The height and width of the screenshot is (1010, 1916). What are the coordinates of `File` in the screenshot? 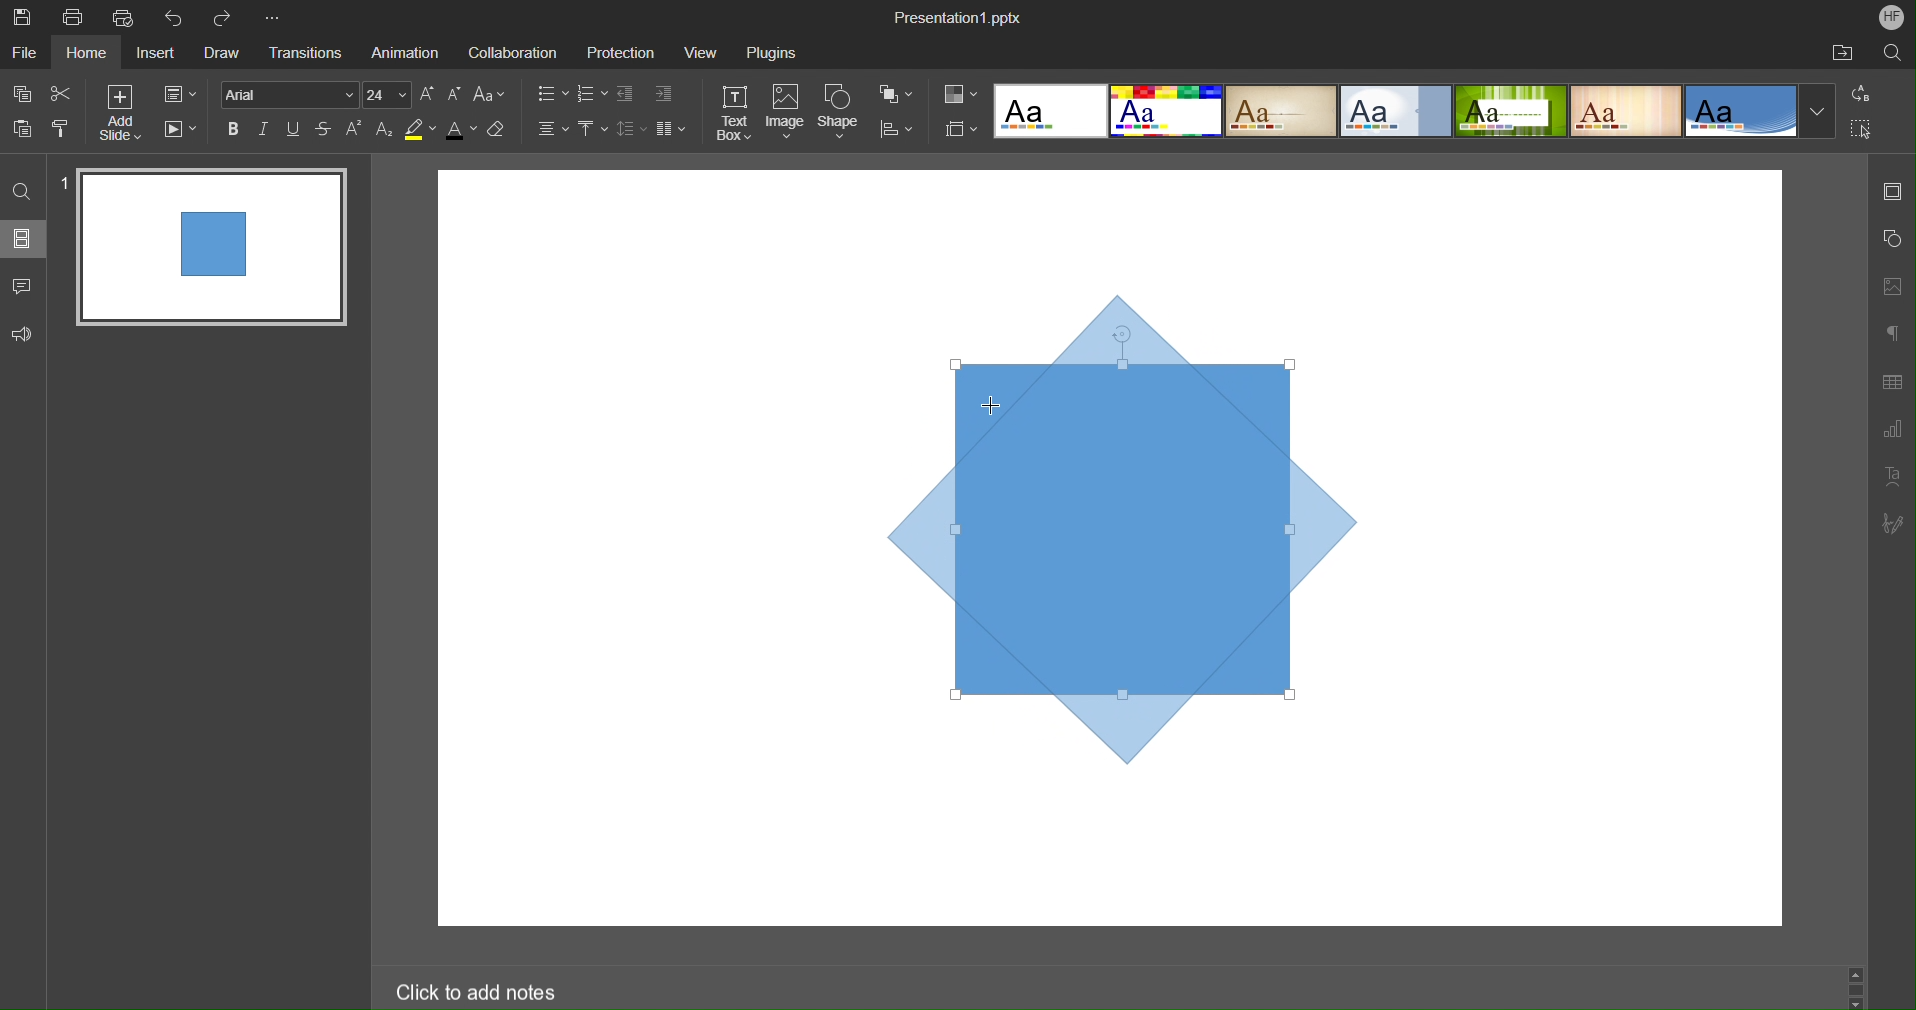 It's located at (25, 50).